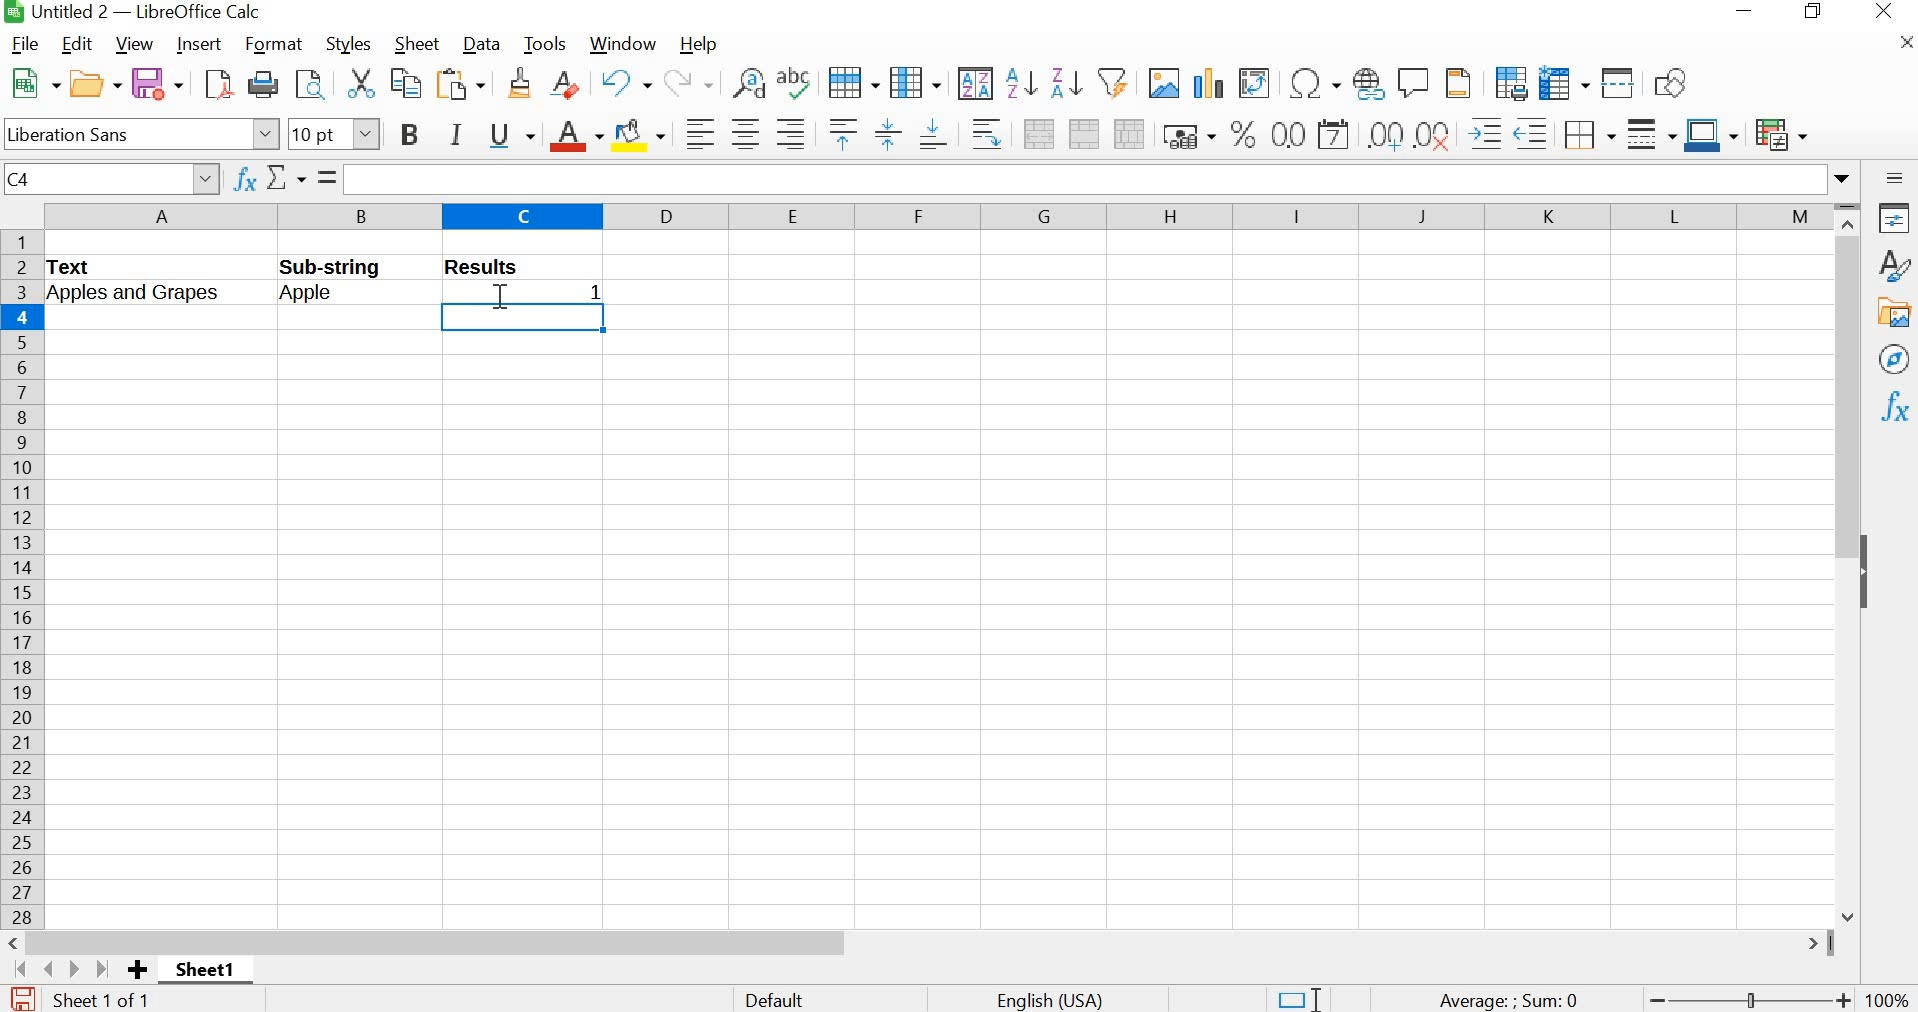  What do you see at coordinates (275, 44) in the screenshot?
I see `format` at bounding box center [275, 44].